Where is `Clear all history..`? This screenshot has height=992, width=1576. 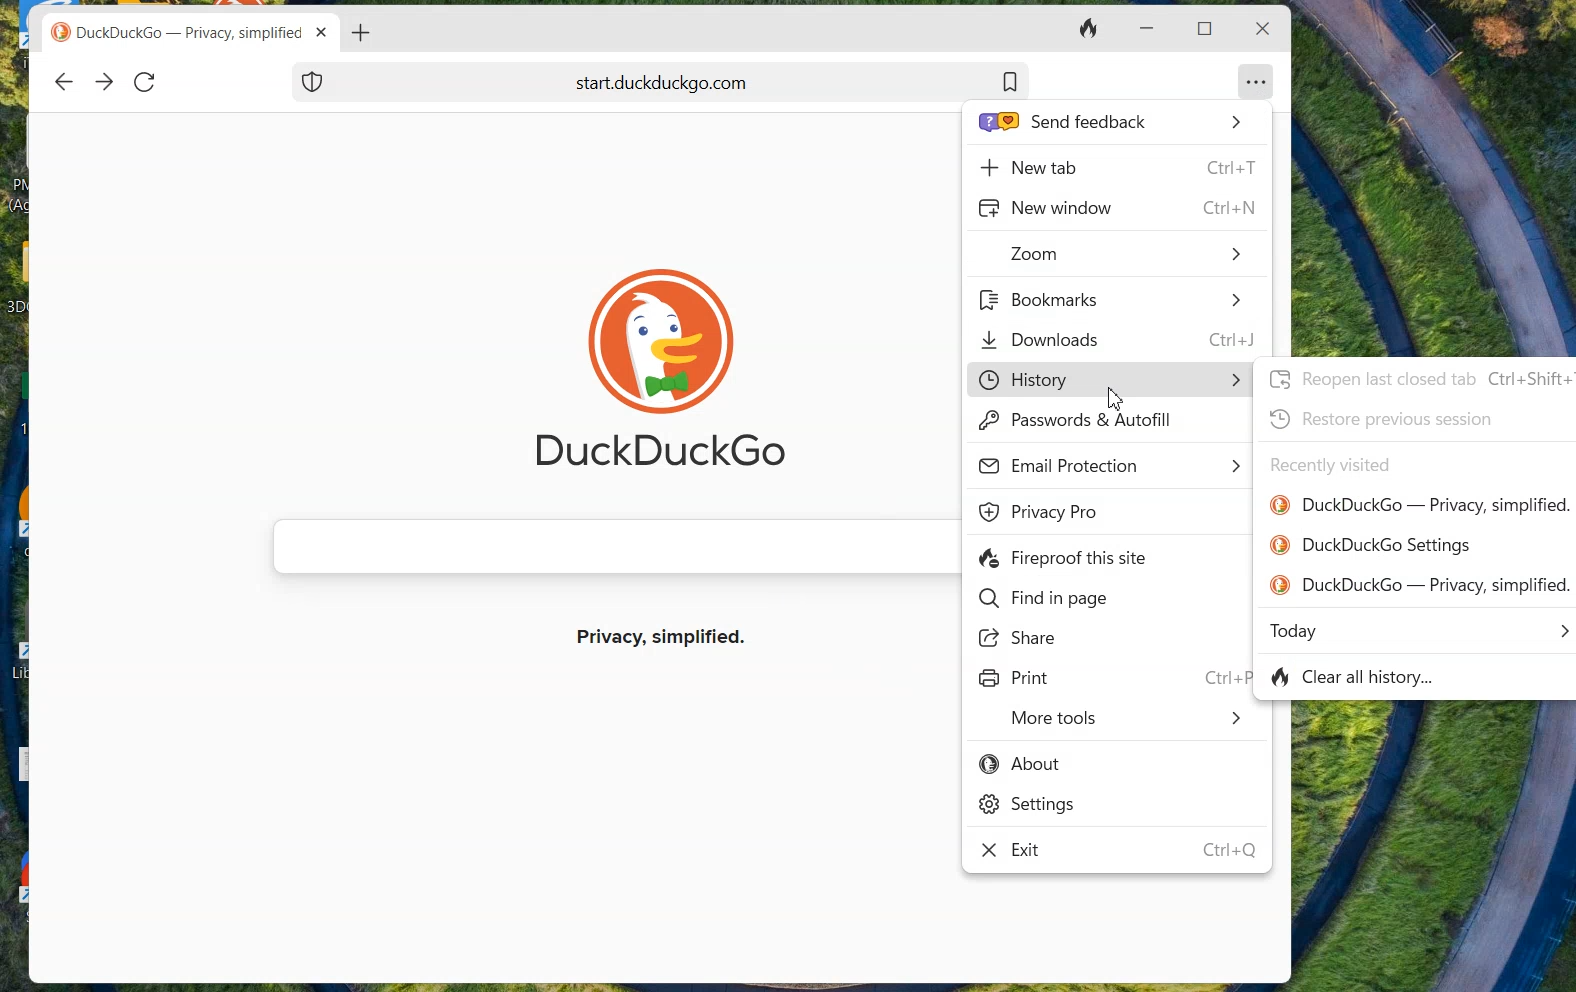 Clear all history.. is located at coordinates (1361, 679).